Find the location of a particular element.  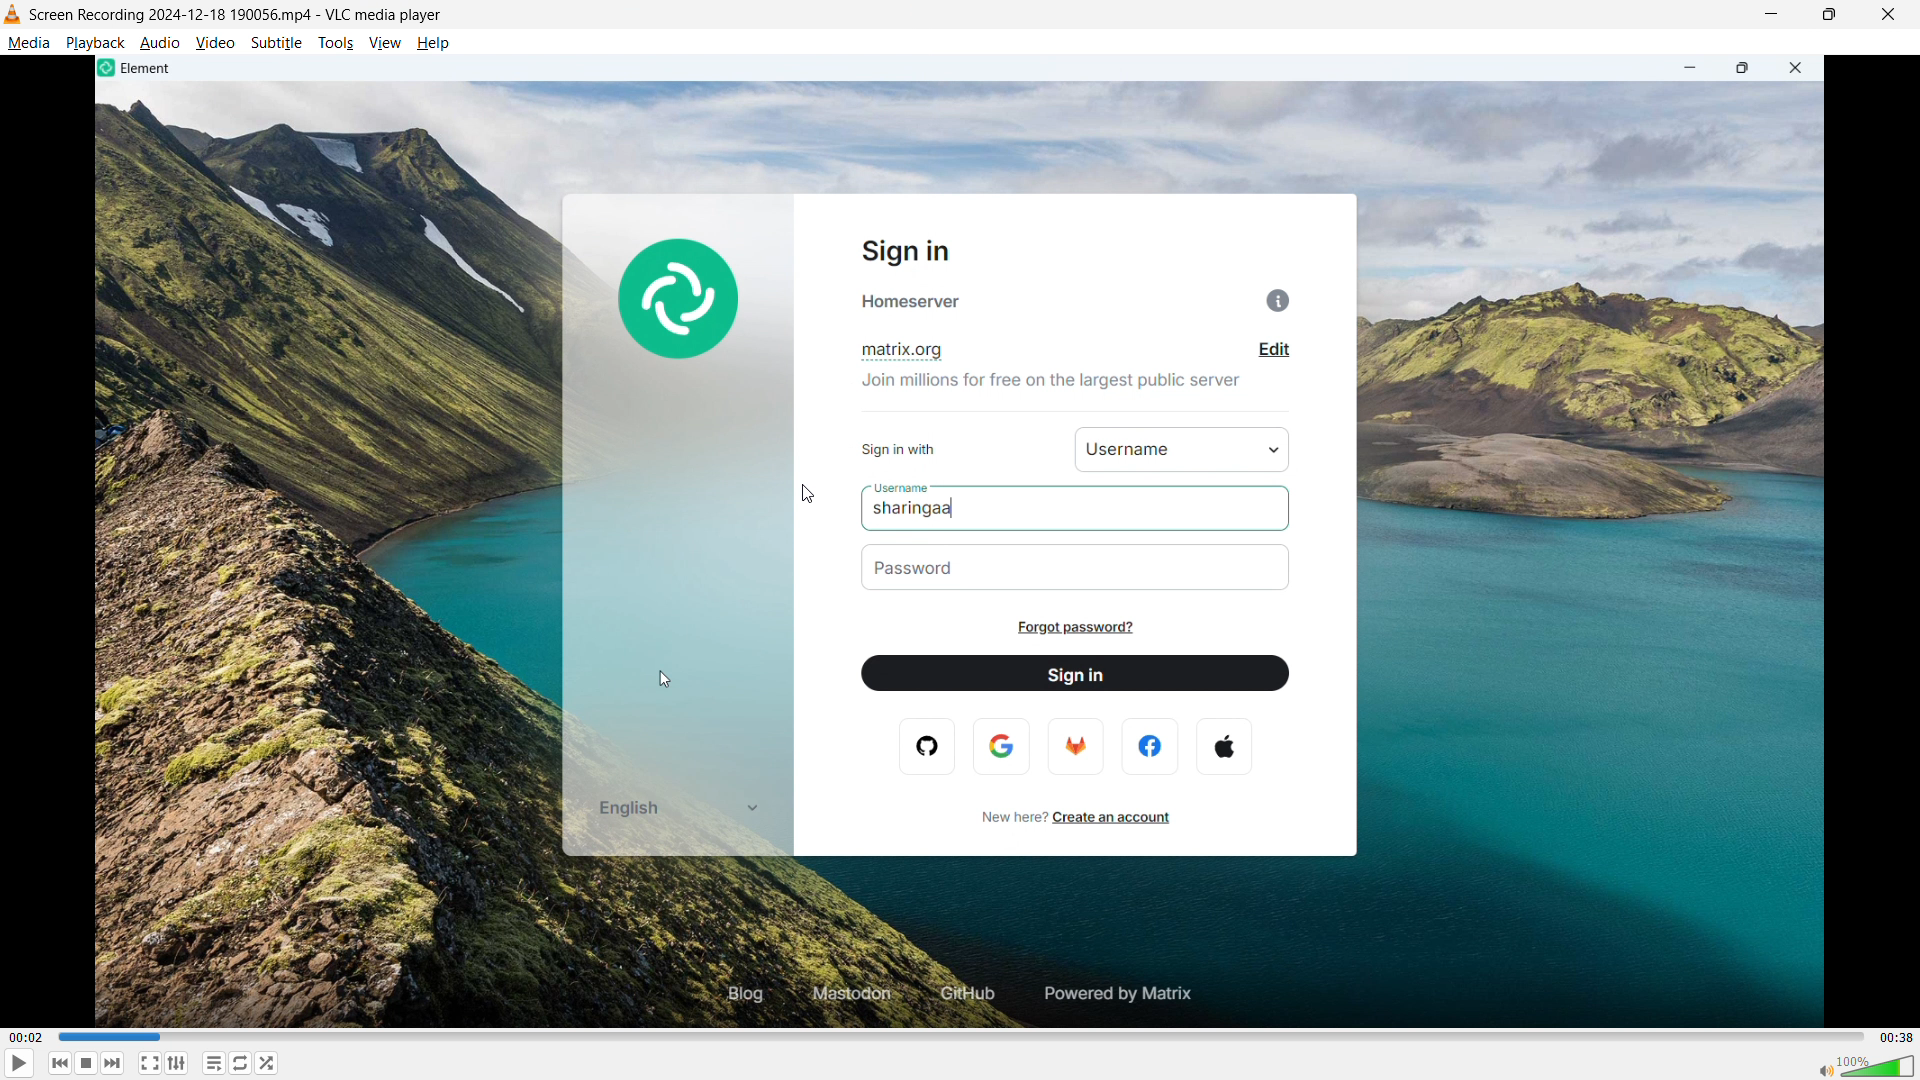

shuffle is located at coordinates (270, 1063).